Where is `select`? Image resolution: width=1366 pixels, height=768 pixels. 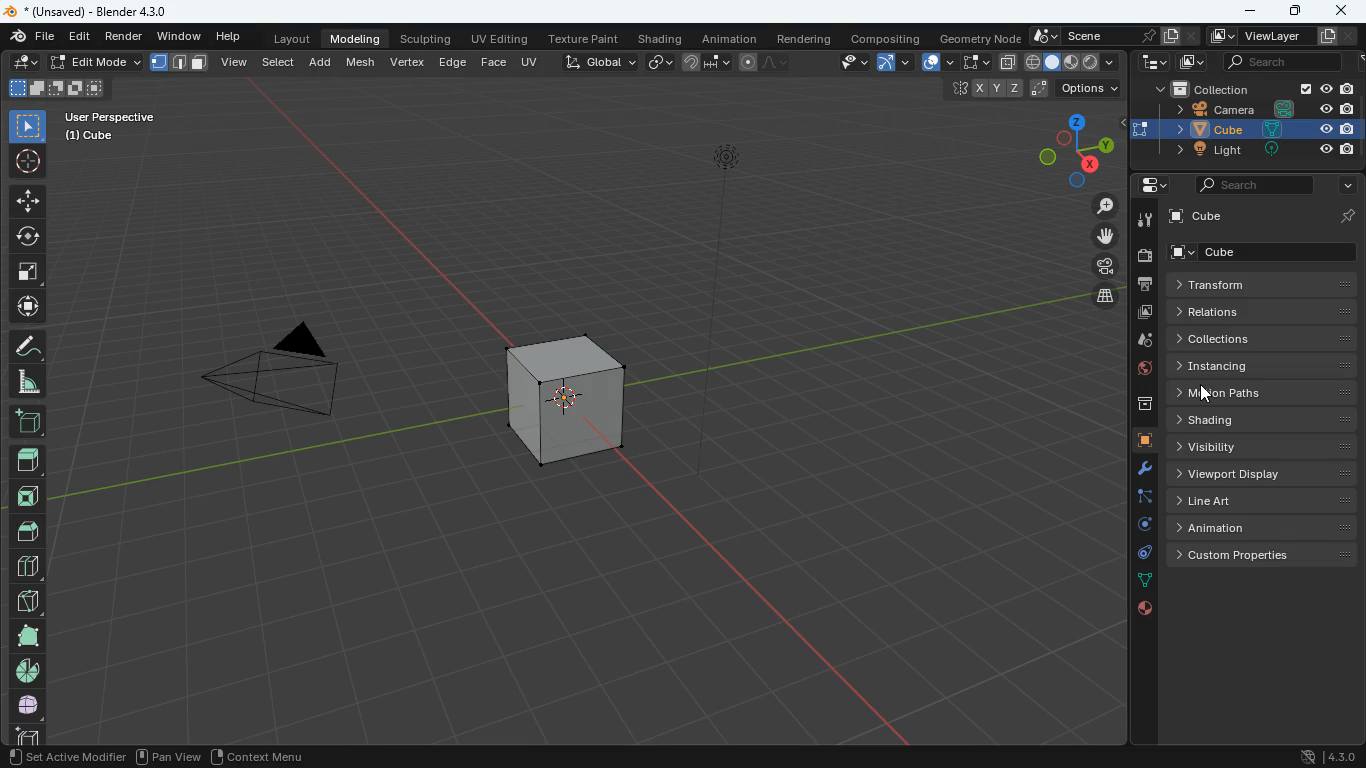 select is located at coordinates (28, 125).